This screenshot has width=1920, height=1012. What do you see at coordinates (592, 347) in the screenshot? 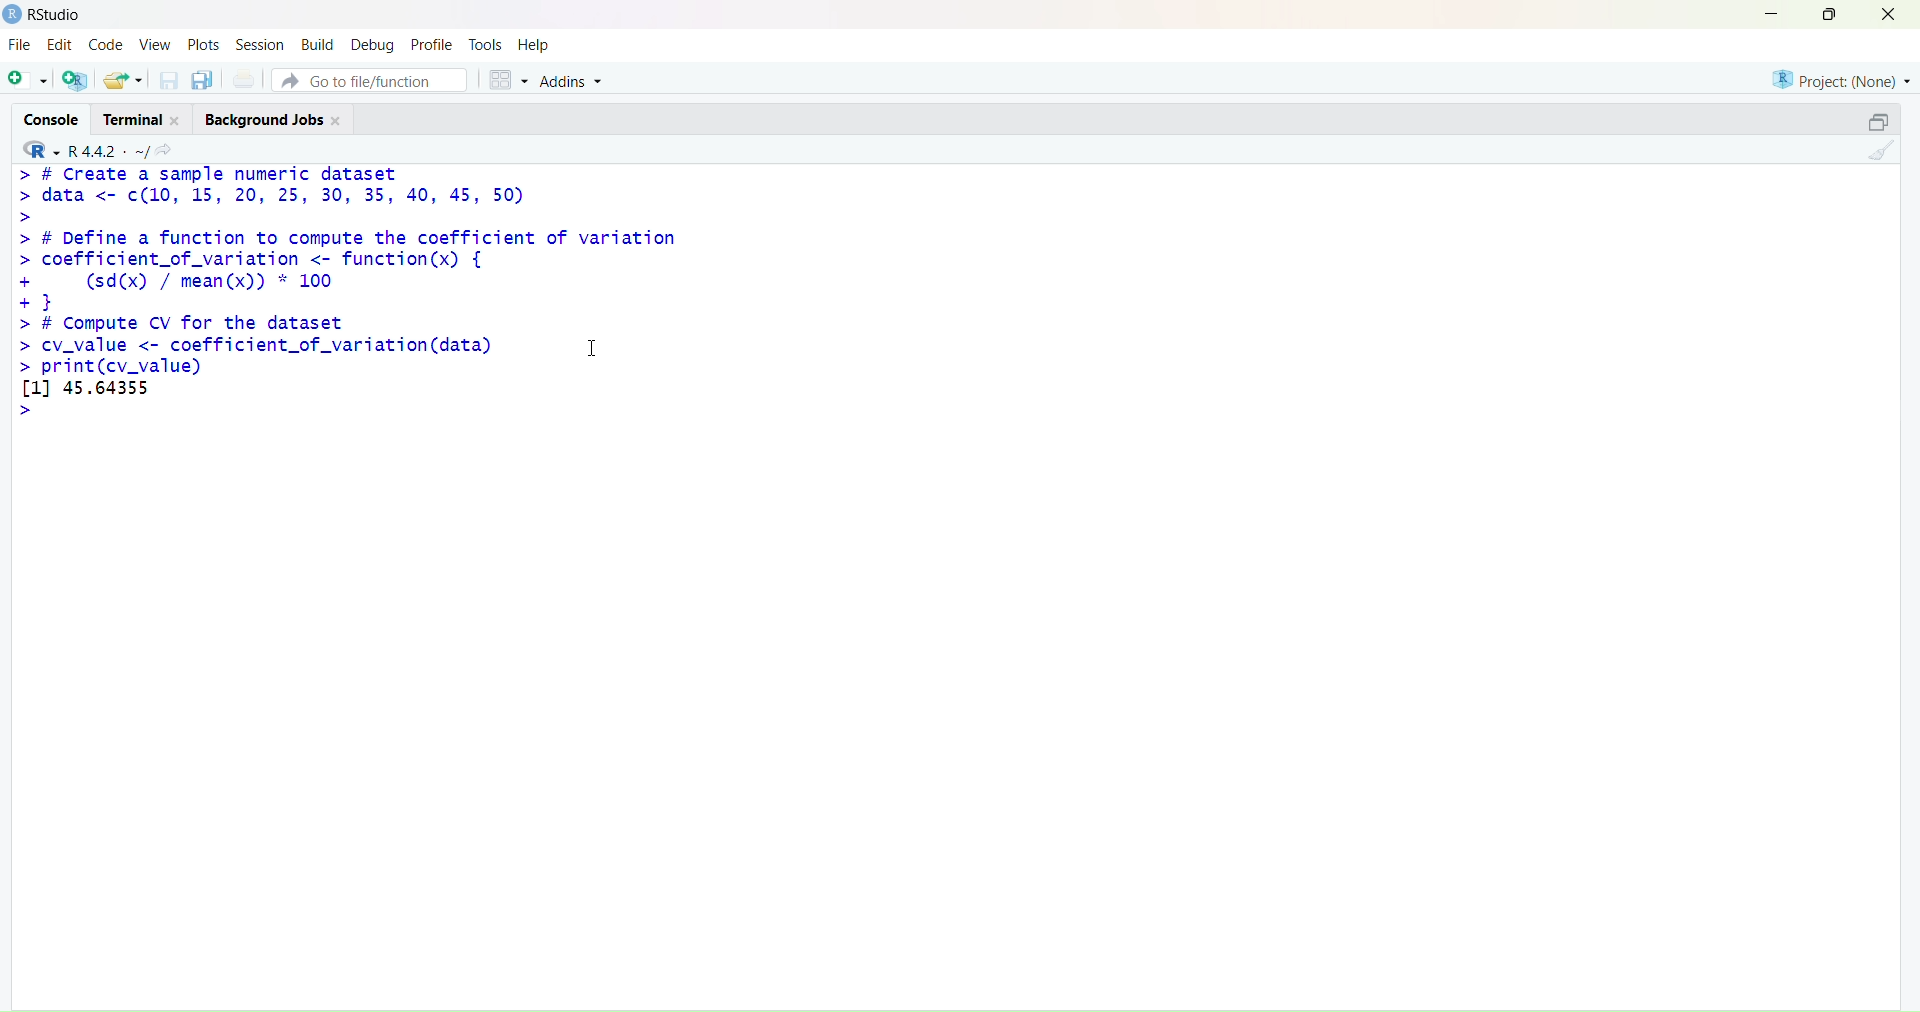
I see `cursor` at bounding box center [592, 347].